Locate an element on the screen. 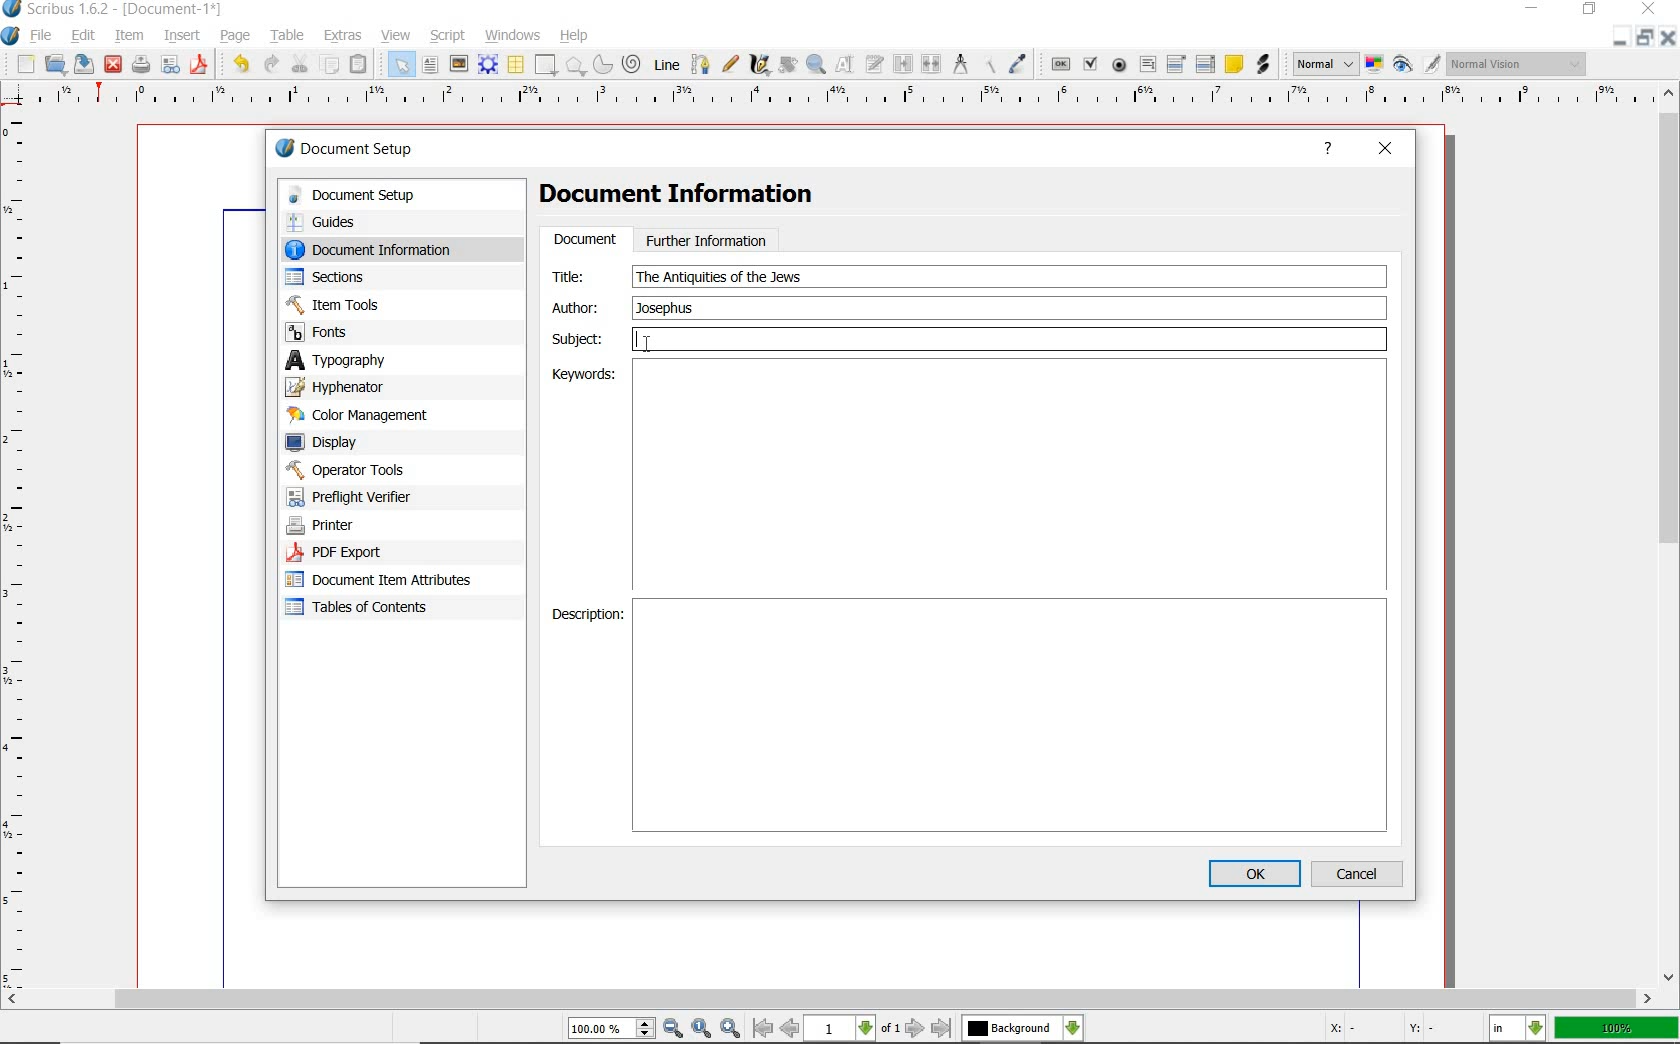 This screenshot has width=1680, height=1044. script is located at coordinates (448, 36).